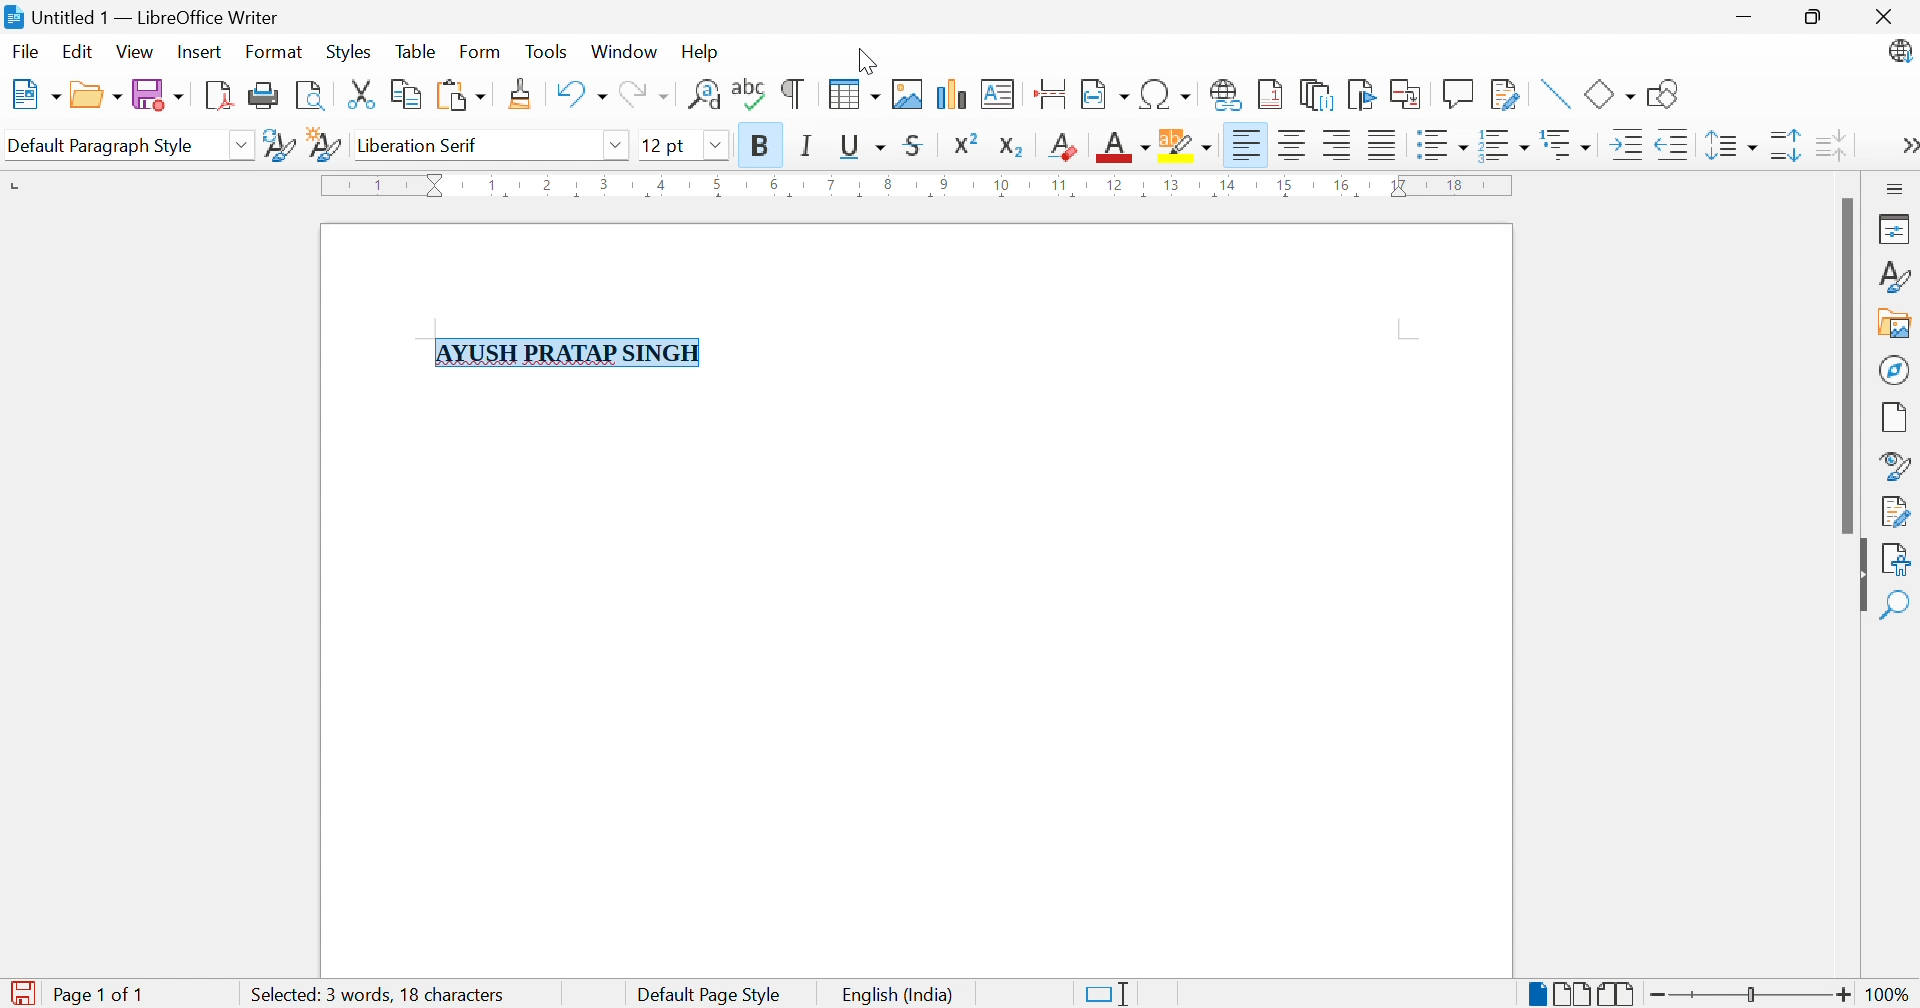 This screenshot has width=1920, height=1008. I want to click on Cut, so click(362, 94).